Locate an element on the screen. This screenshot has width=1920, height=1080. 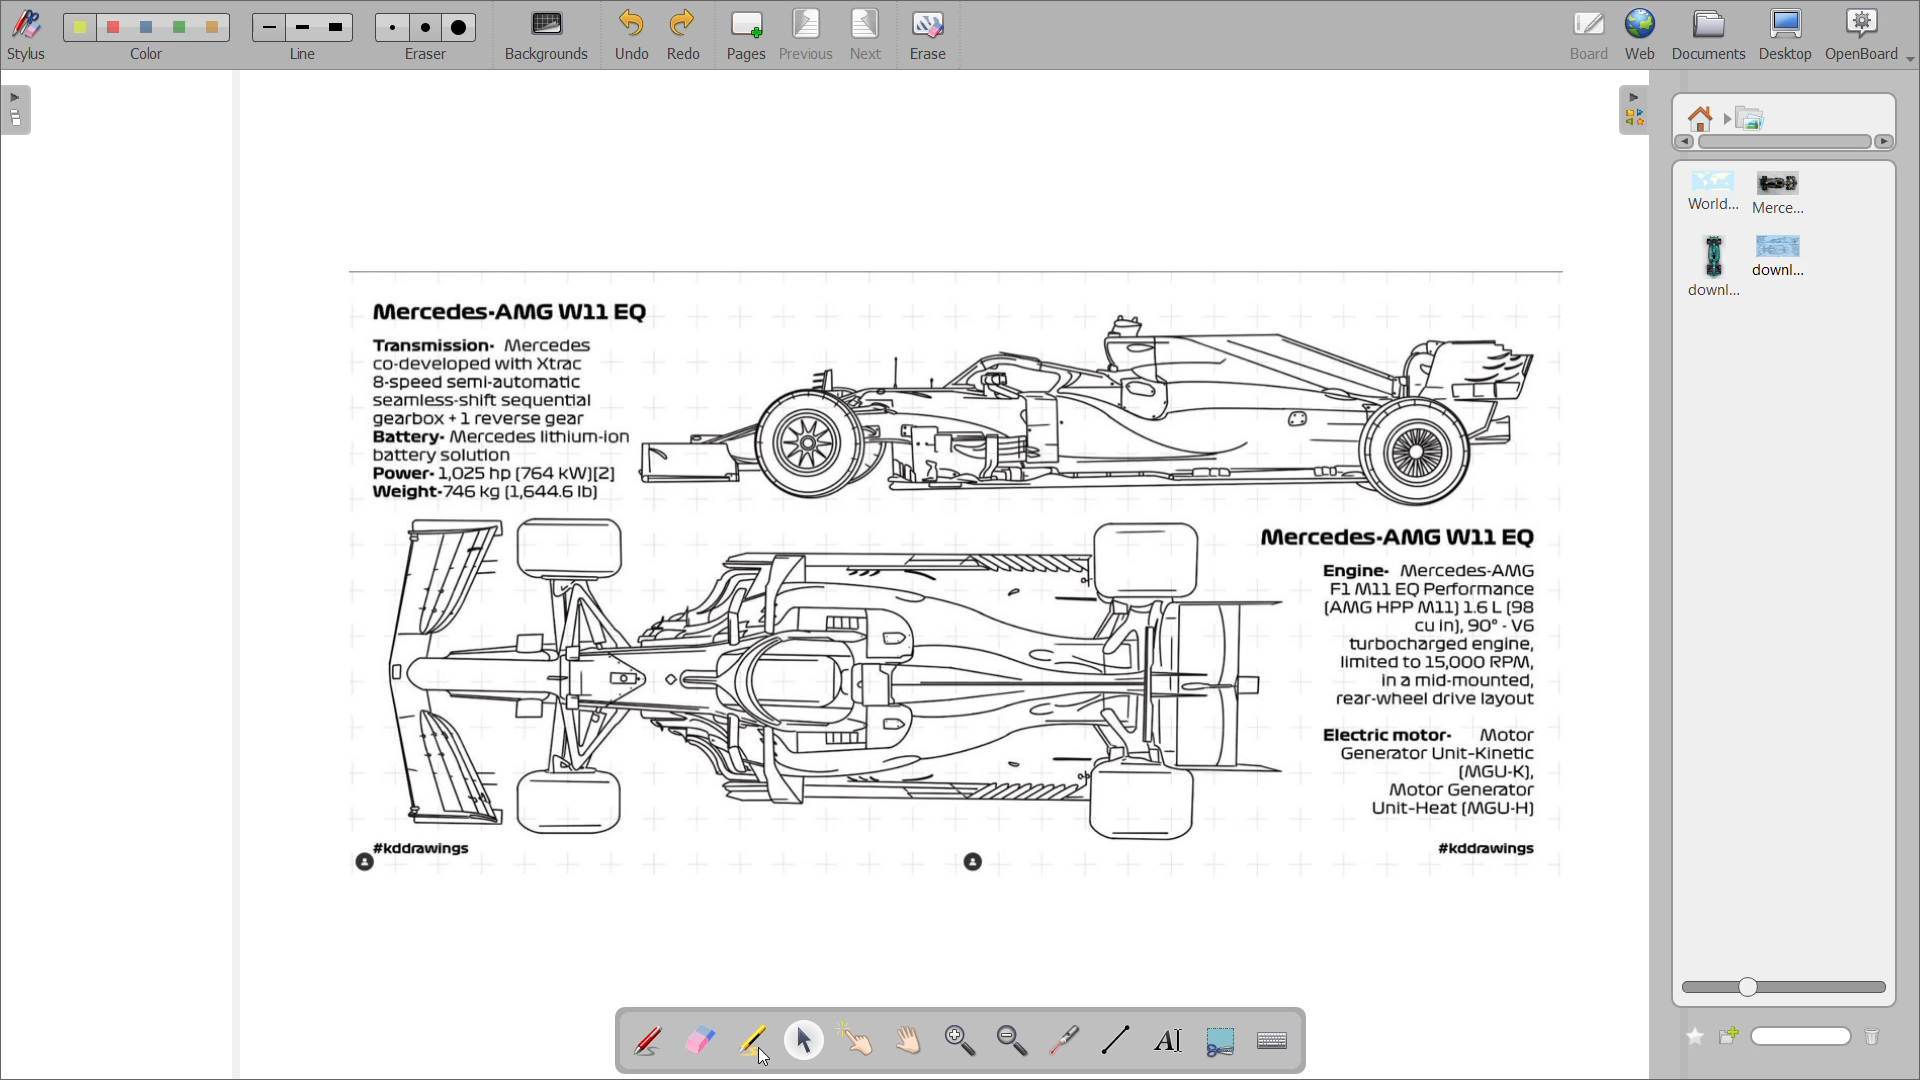
stylus is located at coordinates (26, 35).